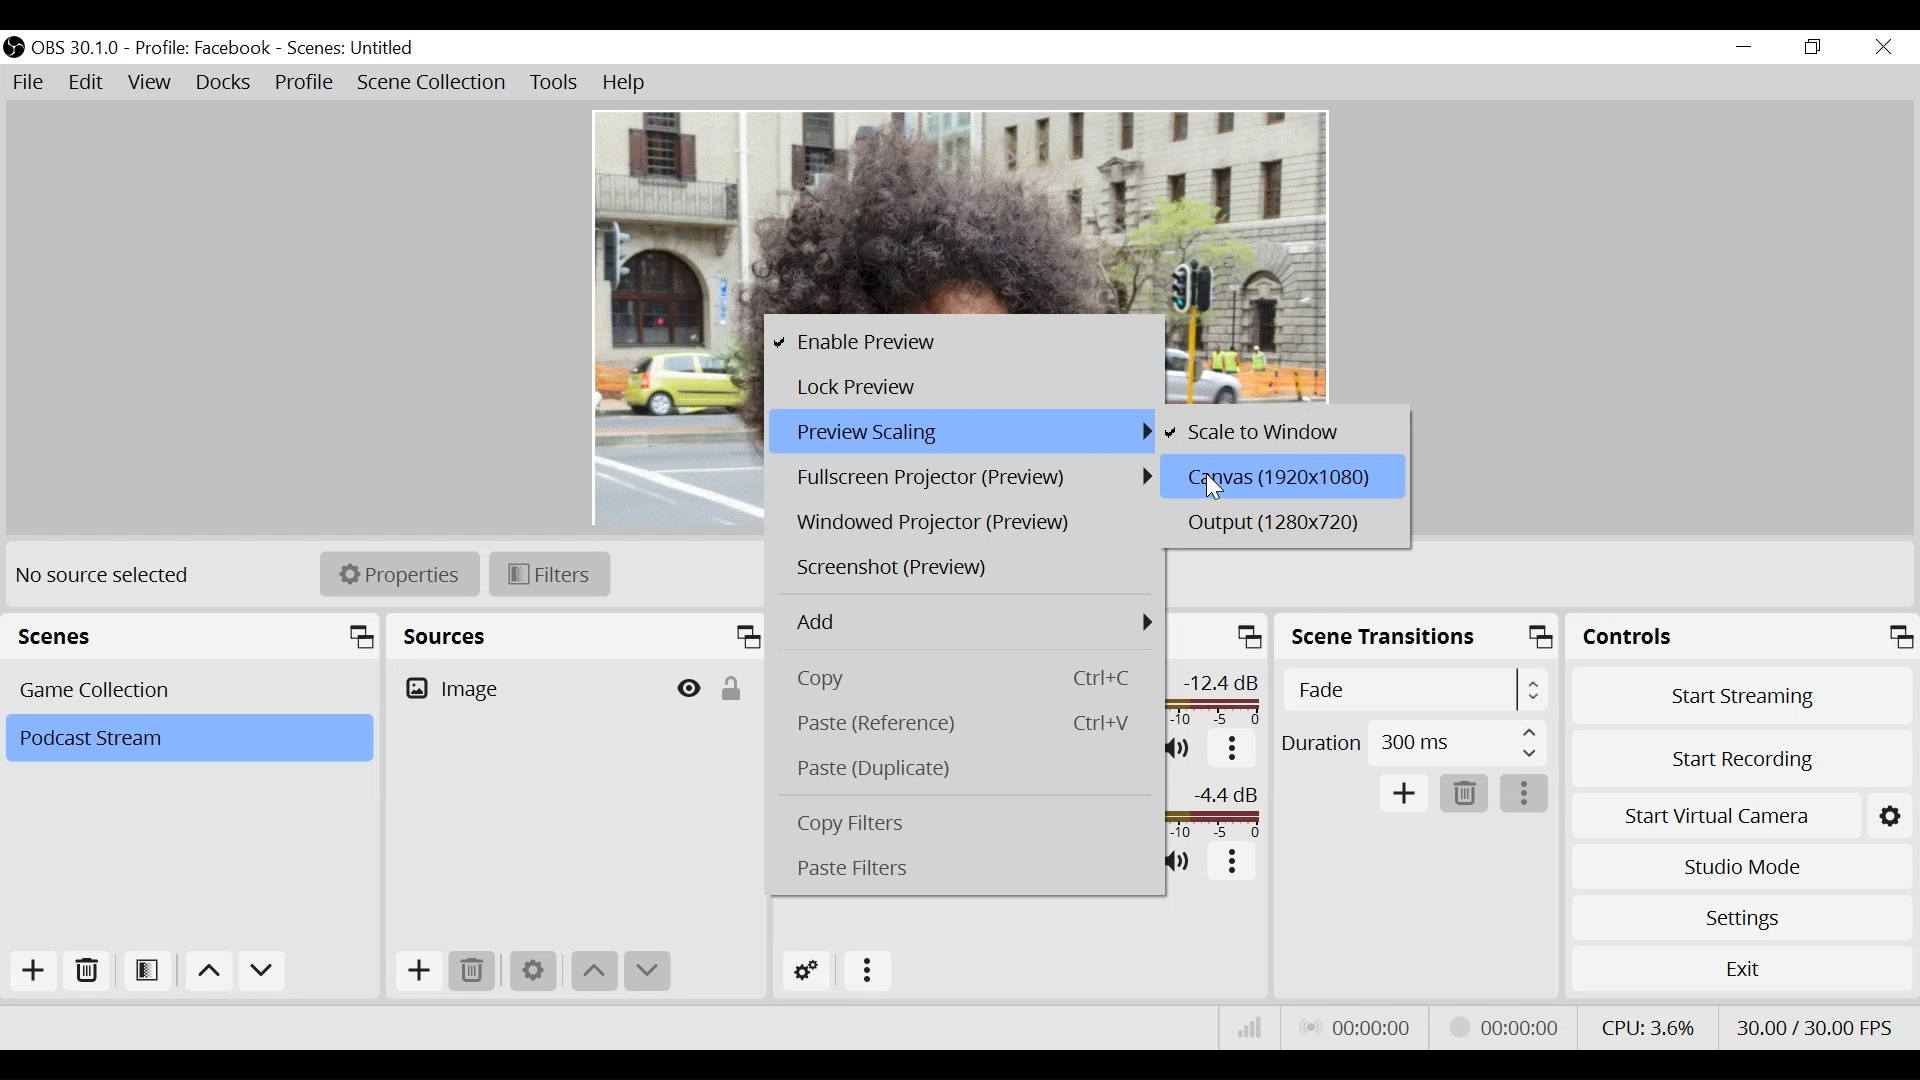 The image size is (1920, 1080). What do you see at coordinates (105, 575) in the screenshot?
I see `No source selected` at bounding box center [105, 575].